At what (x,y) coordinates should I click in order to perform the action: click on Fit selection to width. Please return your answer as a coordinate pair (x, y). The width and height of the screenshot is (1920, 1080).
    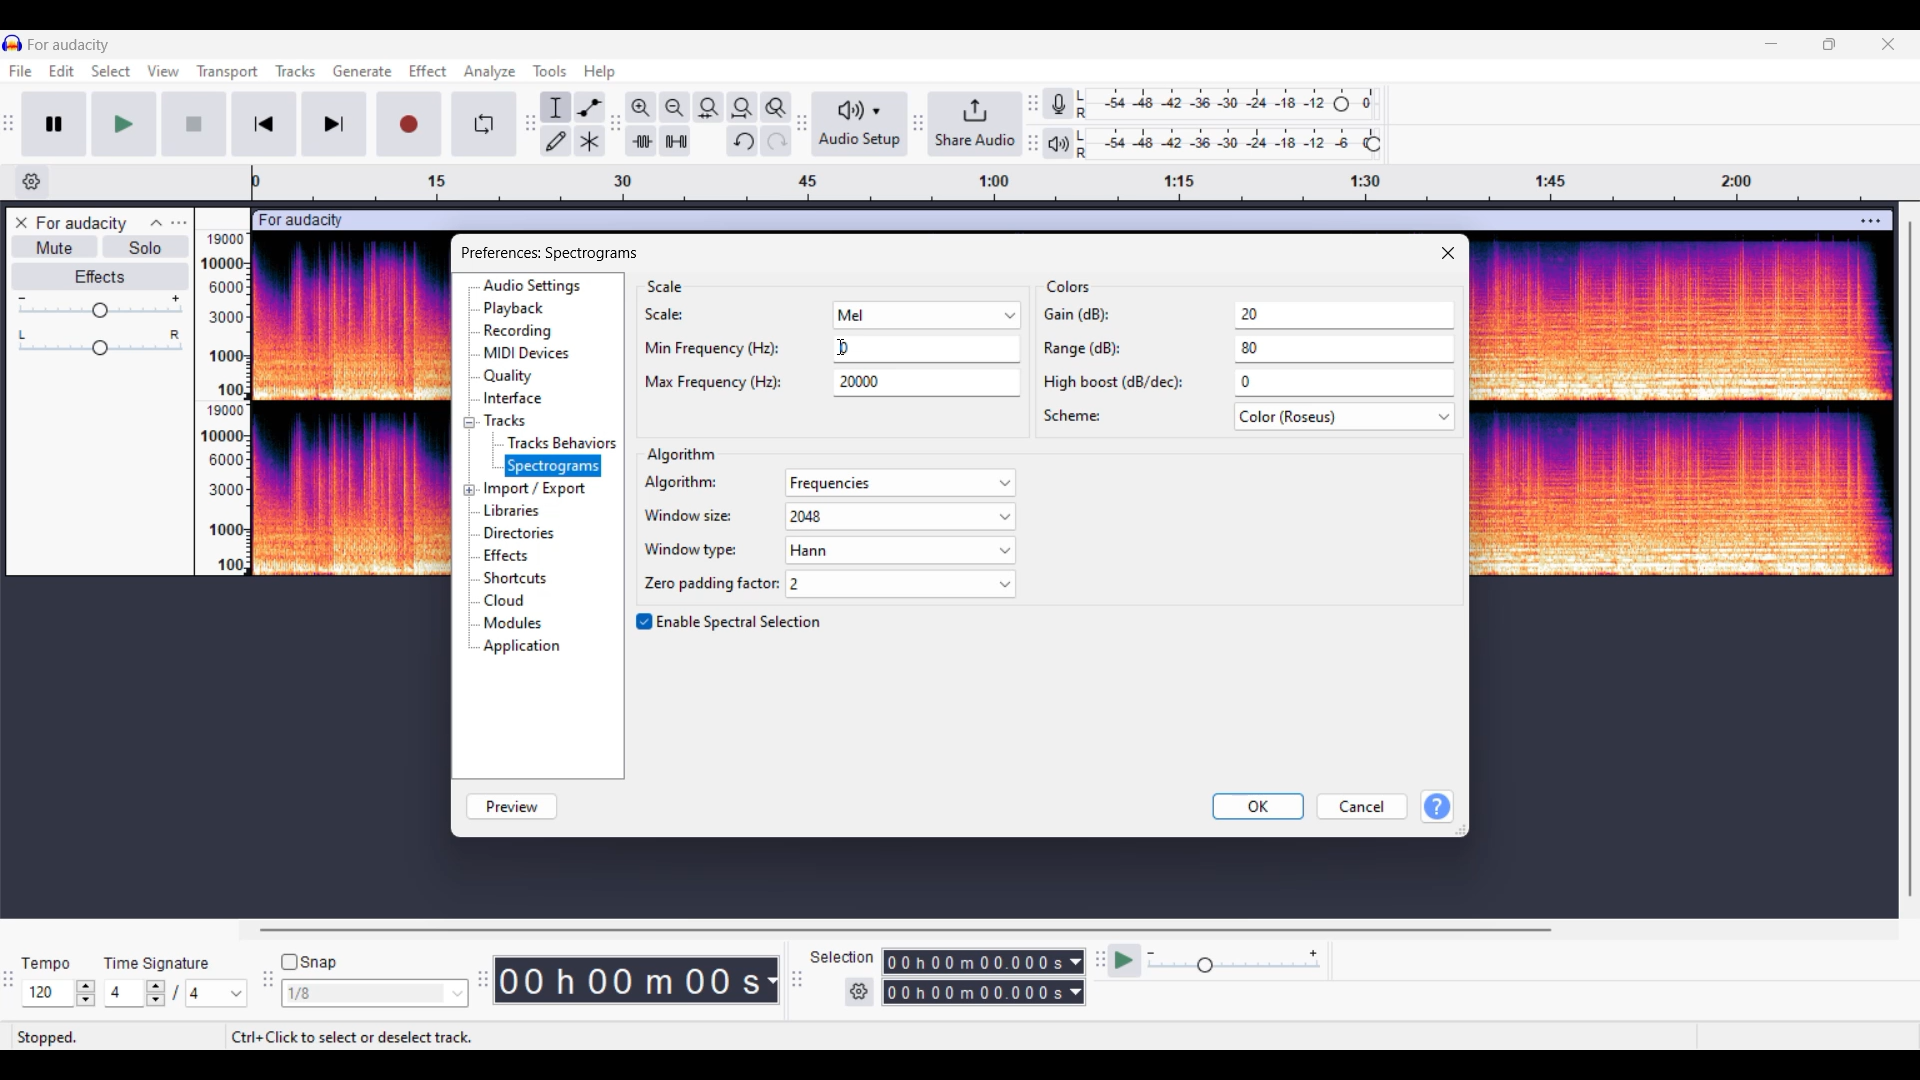
    Looking at the image, I should click on (710, 108).